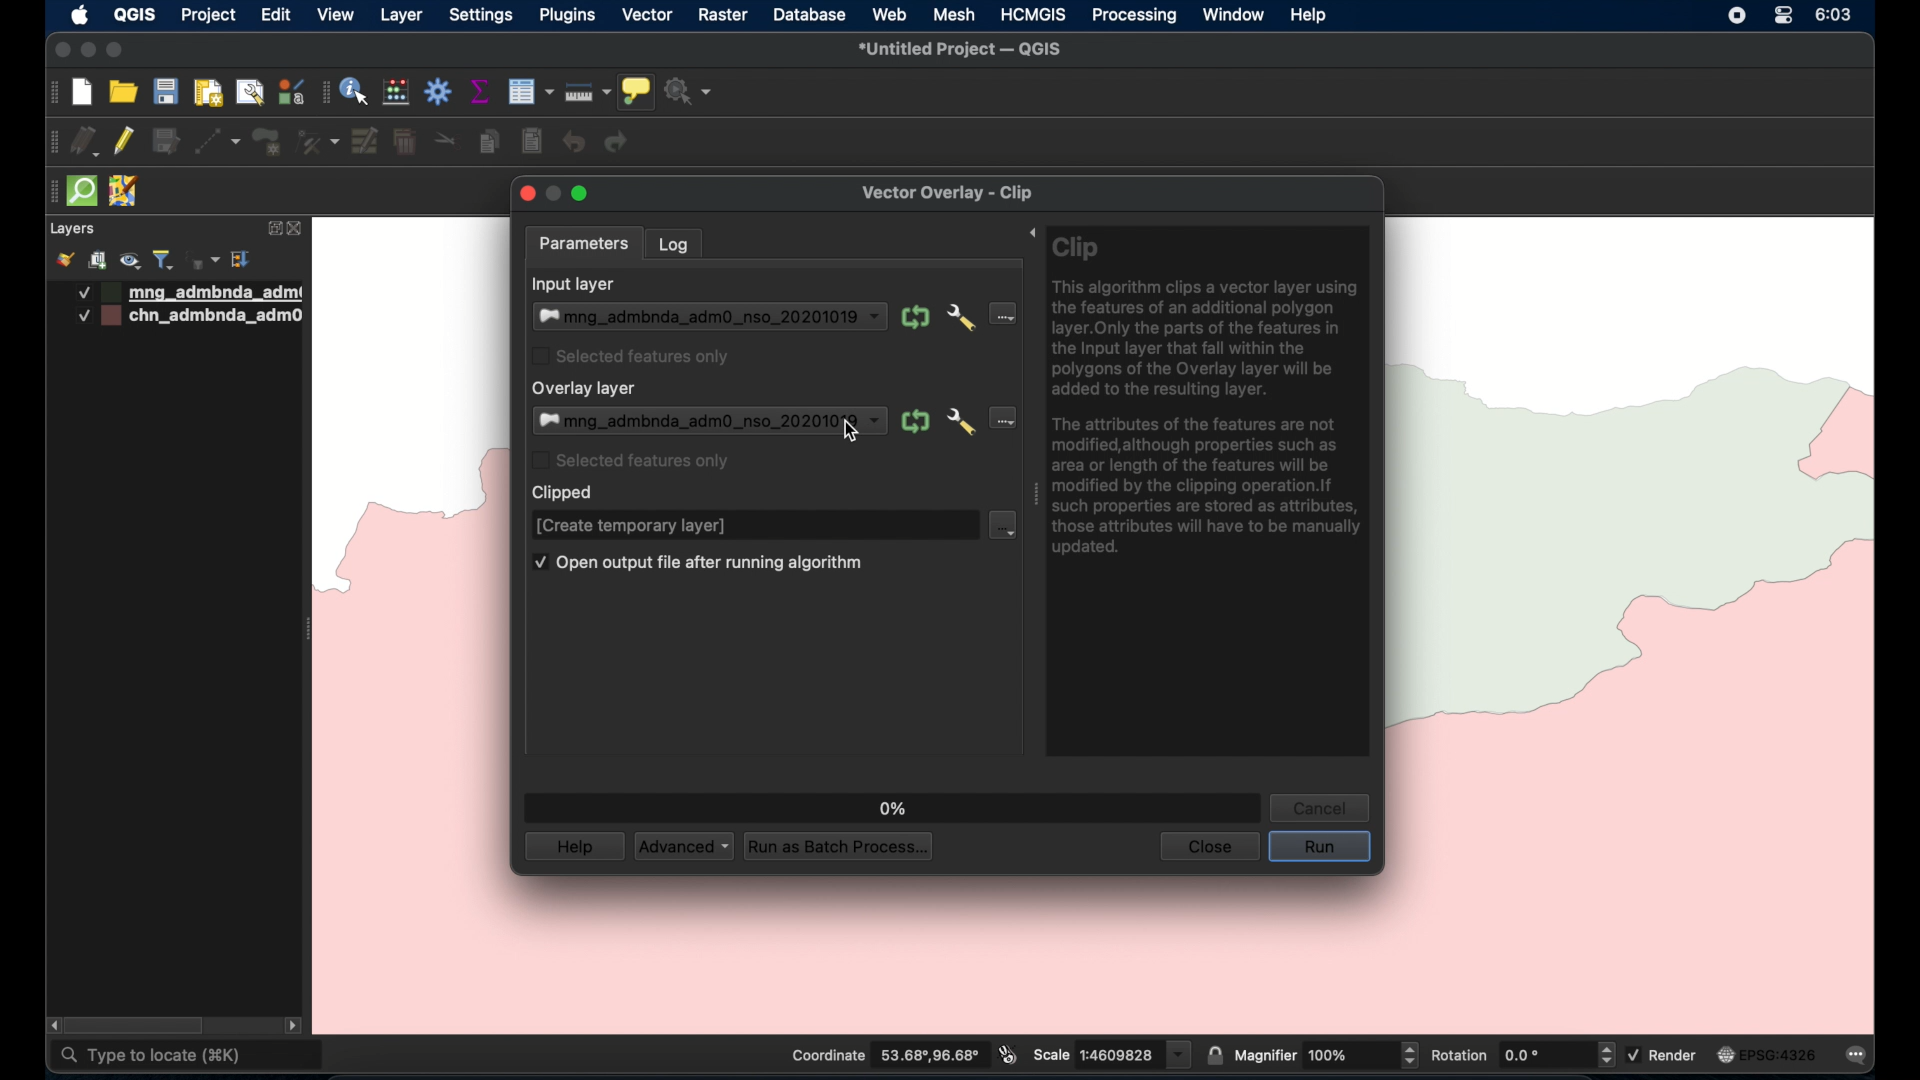  I want to click on layers , so click(71, 229).